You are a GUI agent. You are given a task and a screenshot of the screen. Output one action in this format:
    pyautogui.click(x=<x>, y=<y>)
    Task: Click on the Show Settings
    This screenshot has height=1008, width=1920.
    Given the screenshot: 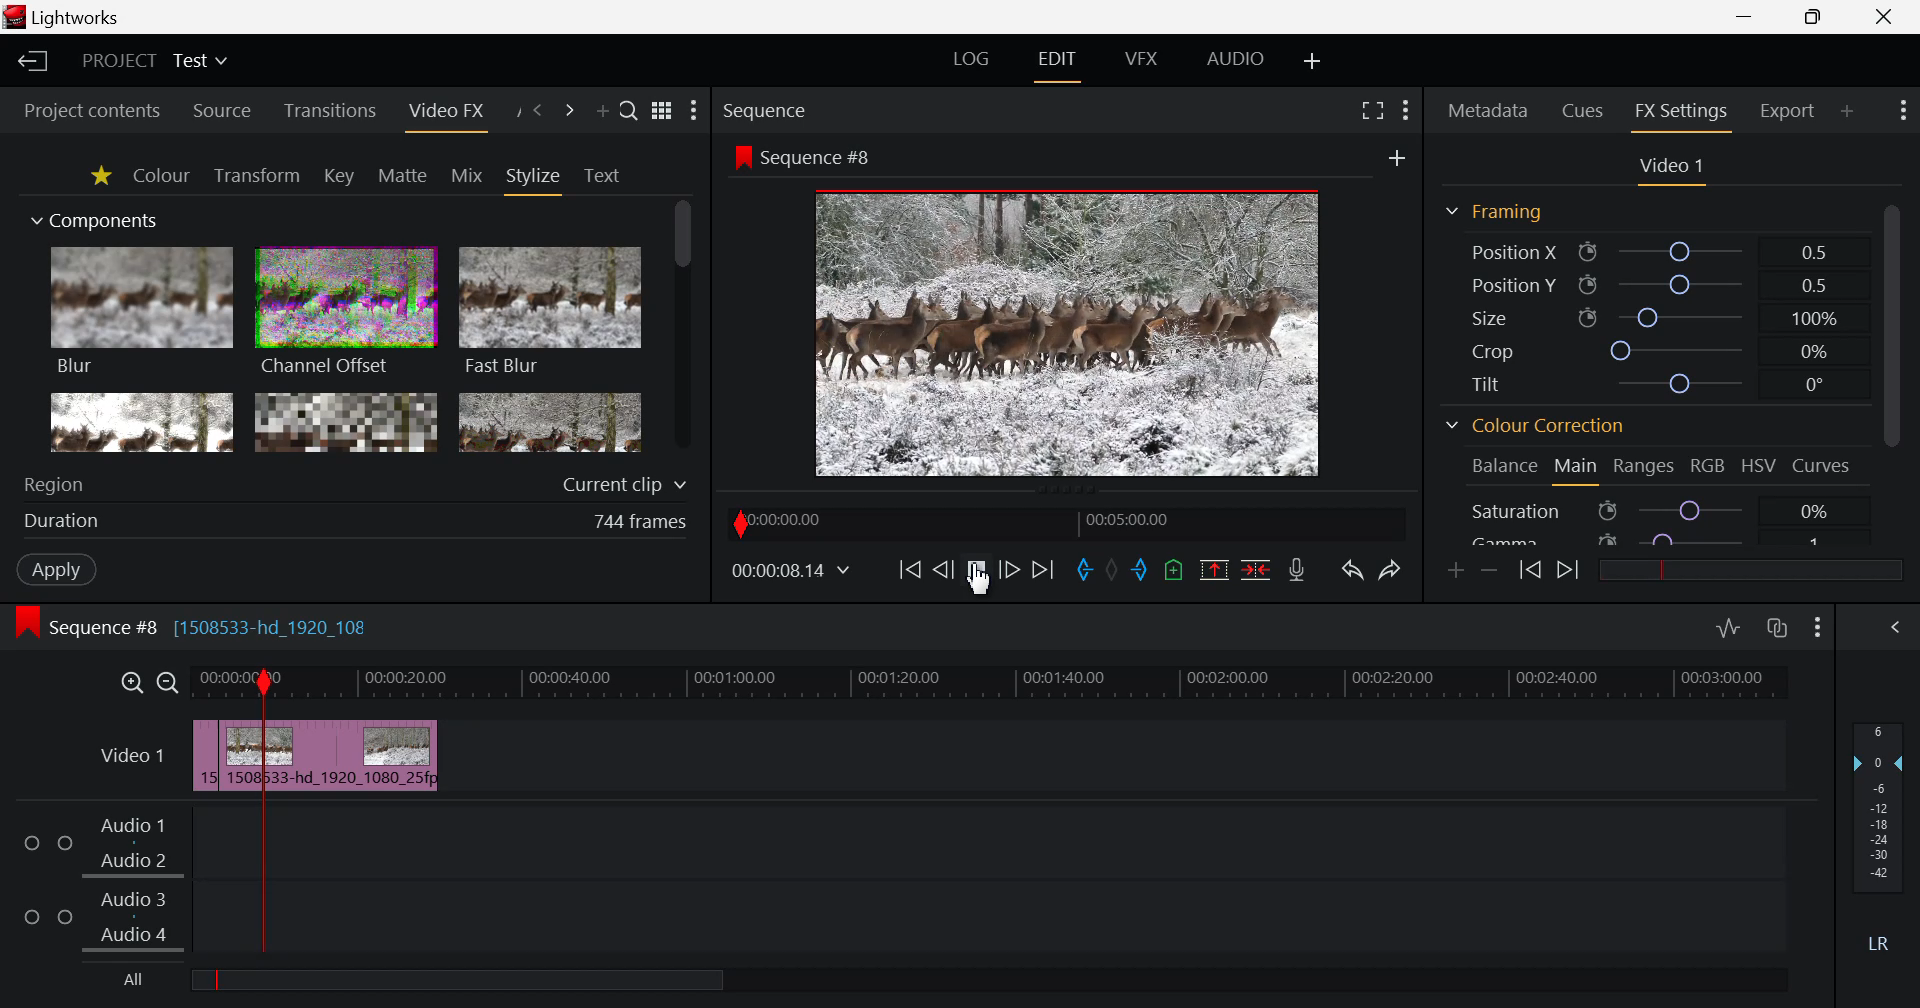 What is the action you would take?
    pyautogui.click(x=694, y=111)
    